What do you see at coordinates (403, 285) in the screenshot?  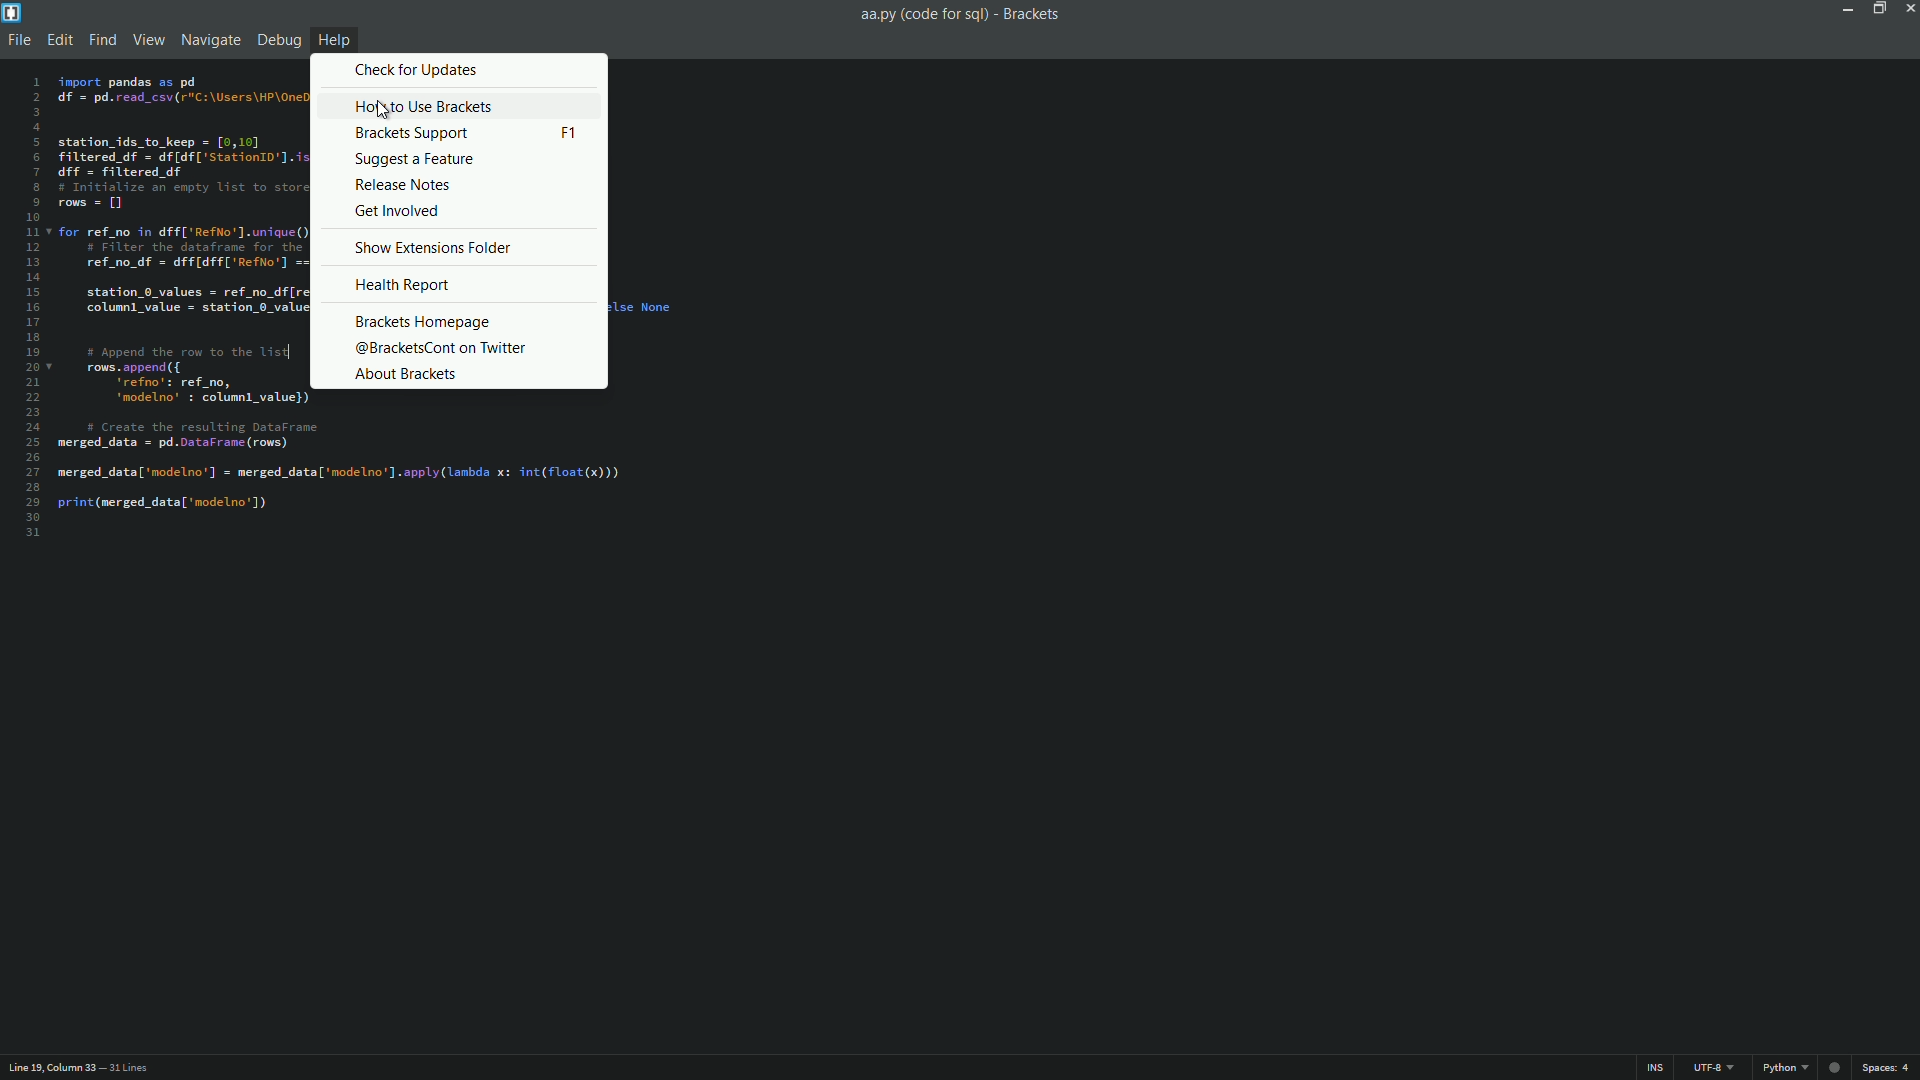 I see `health report` at bounding box center [403, 285].